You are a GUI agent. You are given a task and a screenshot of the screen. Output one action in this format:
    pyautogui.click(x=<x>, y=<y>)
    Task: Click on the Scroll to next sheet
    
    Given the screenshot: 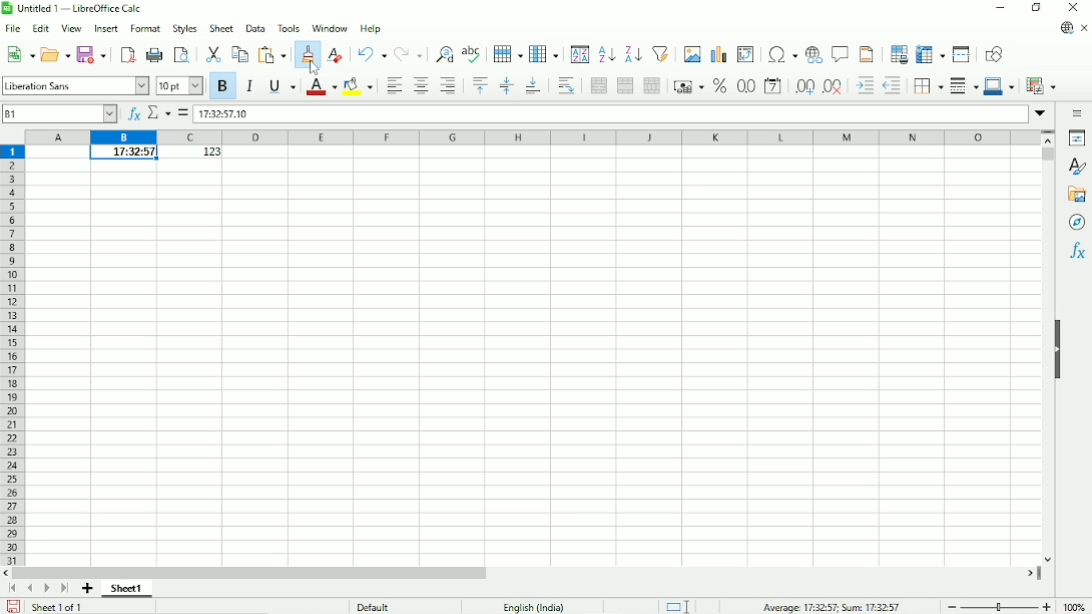 What is the action you would take?
    pyautogui.click(x=47, y=589)
    